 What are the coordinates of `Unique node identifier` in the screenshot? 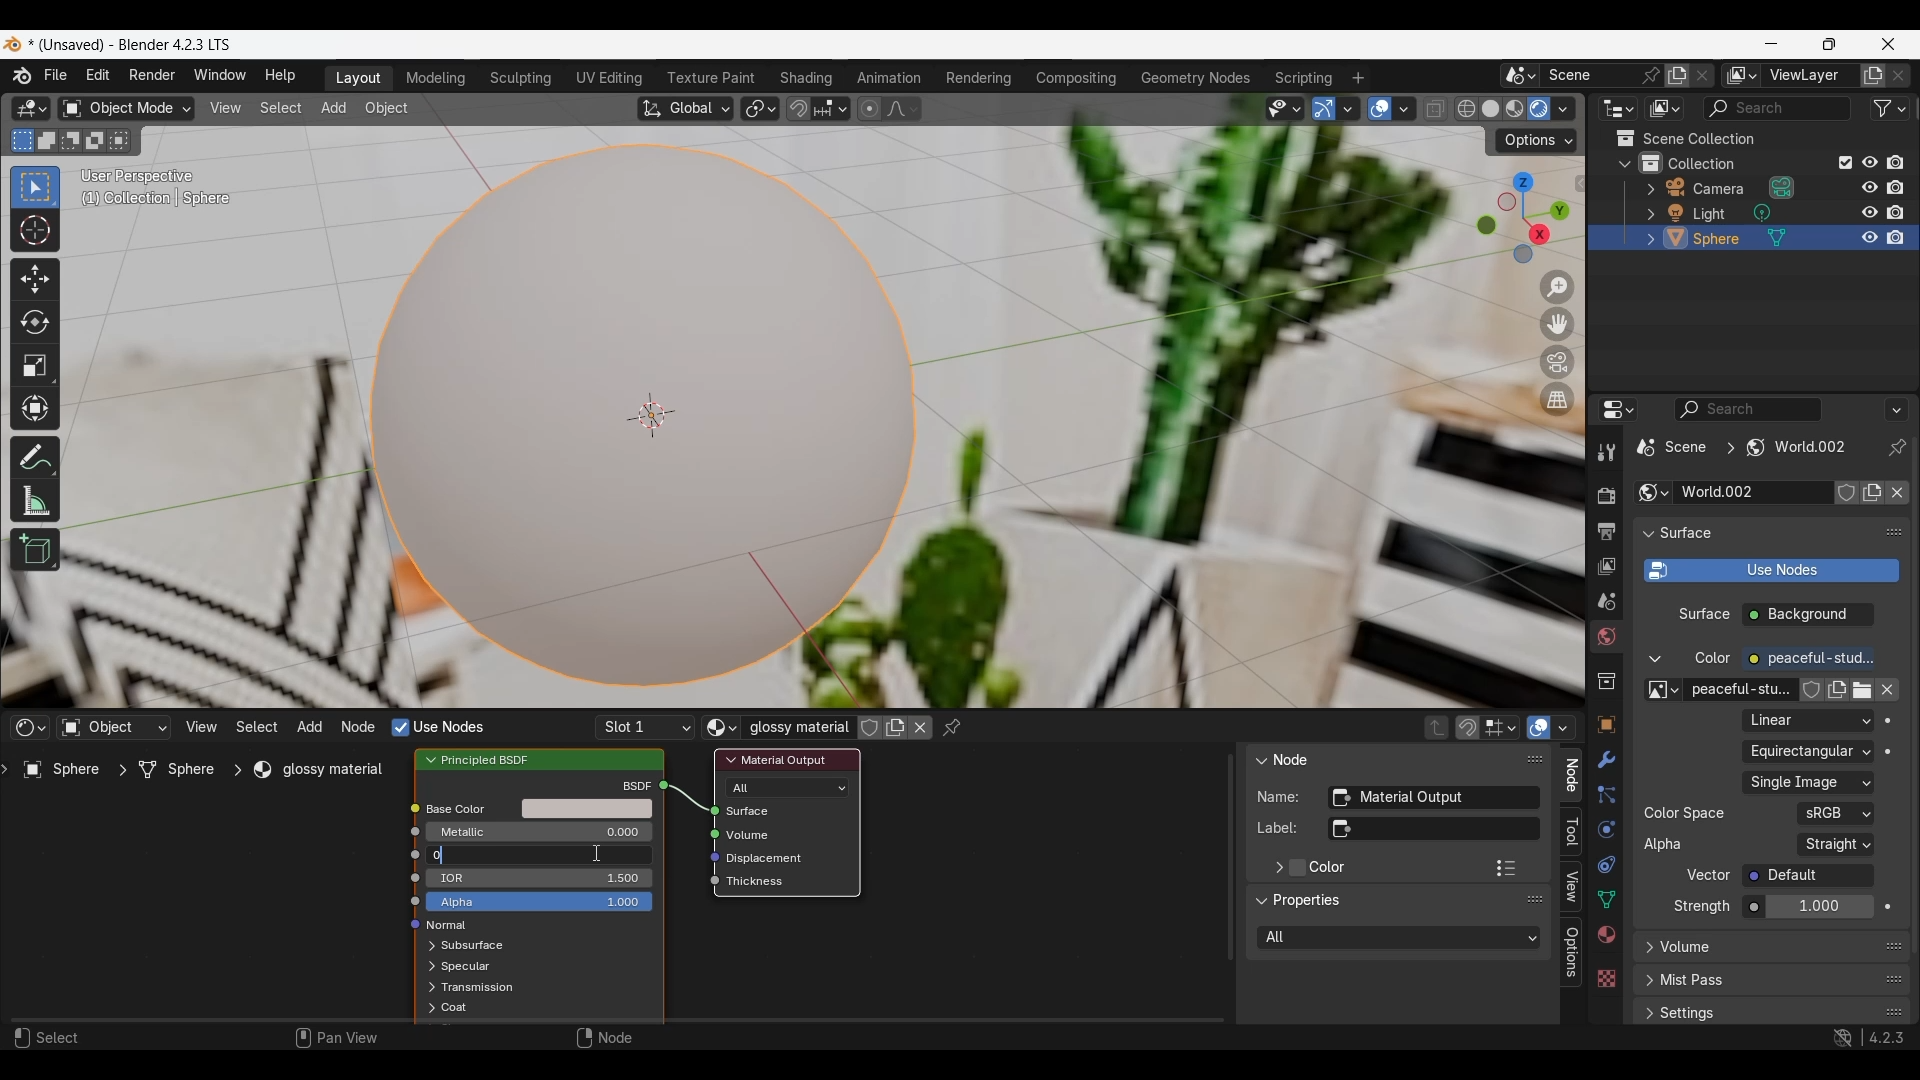 It's located at (1433, 798).